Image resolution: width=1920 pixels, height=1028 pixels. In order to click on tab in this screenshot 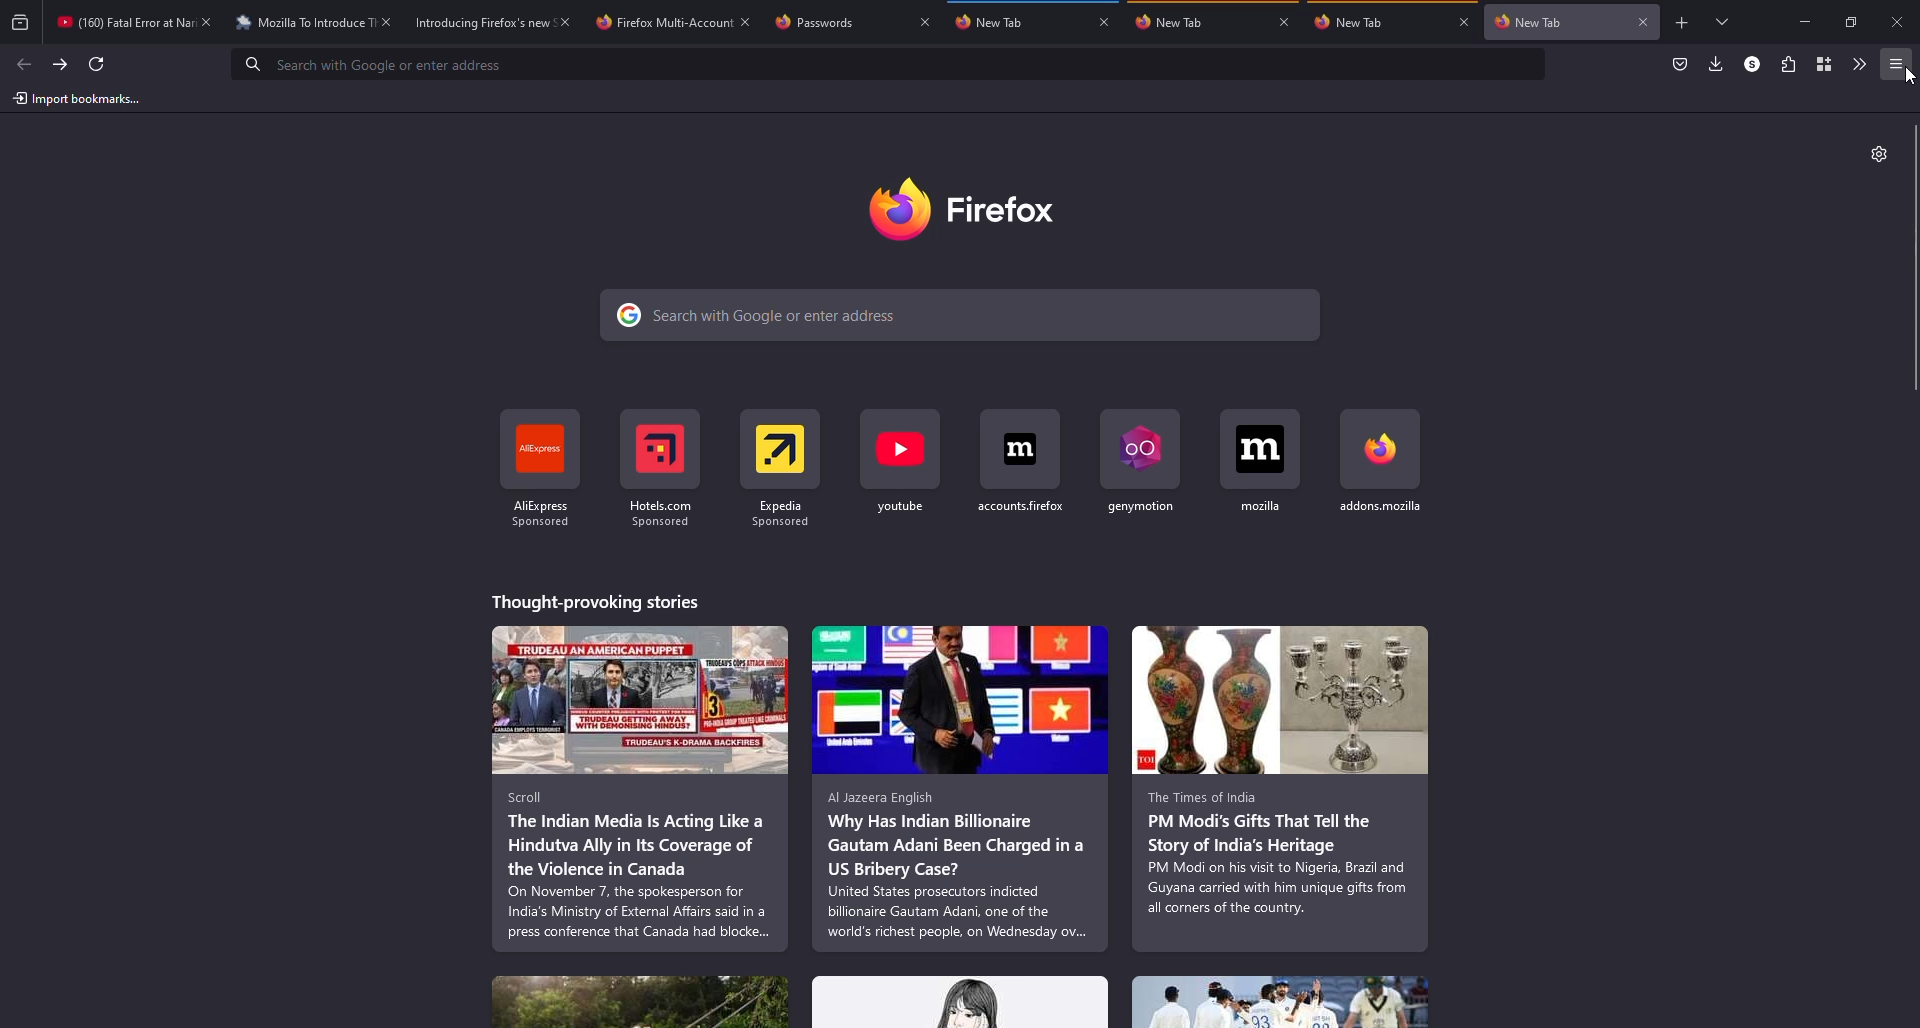, I will do `click(814, 22)`.